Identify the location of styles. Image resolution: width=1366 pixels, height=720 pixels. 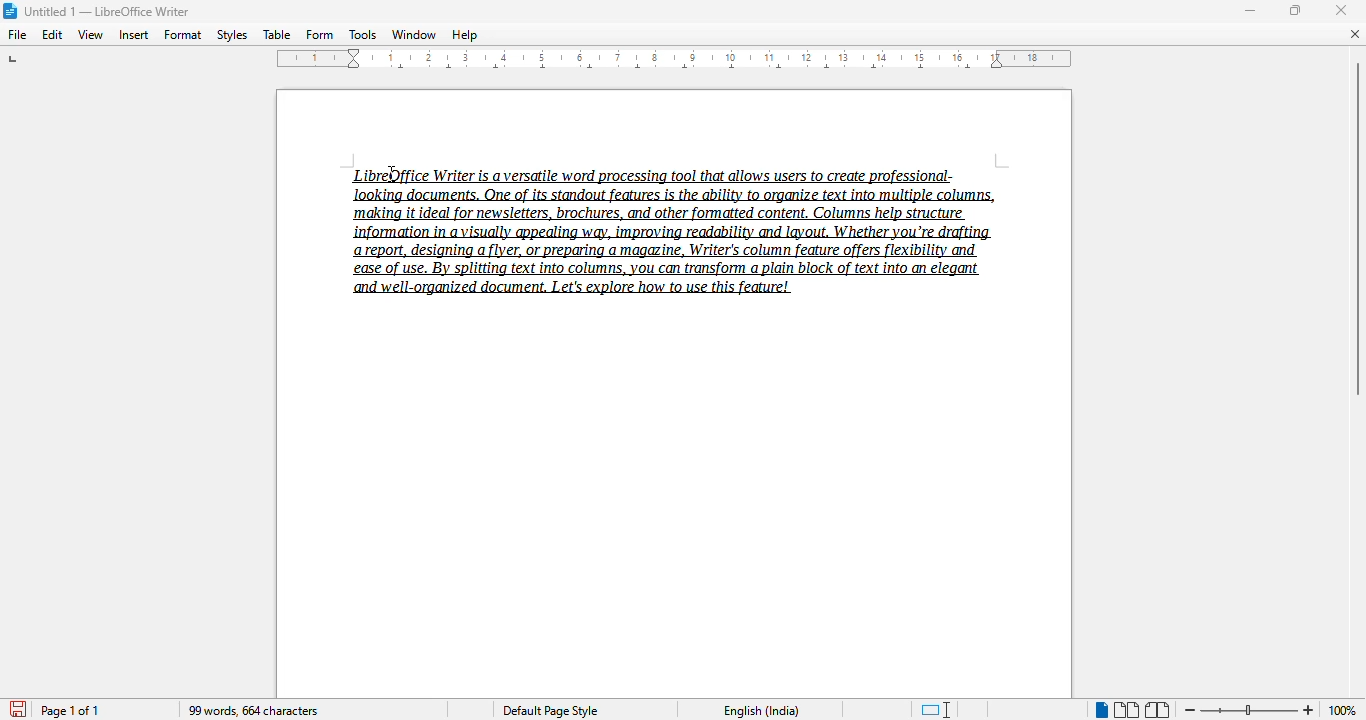
(232, 35).